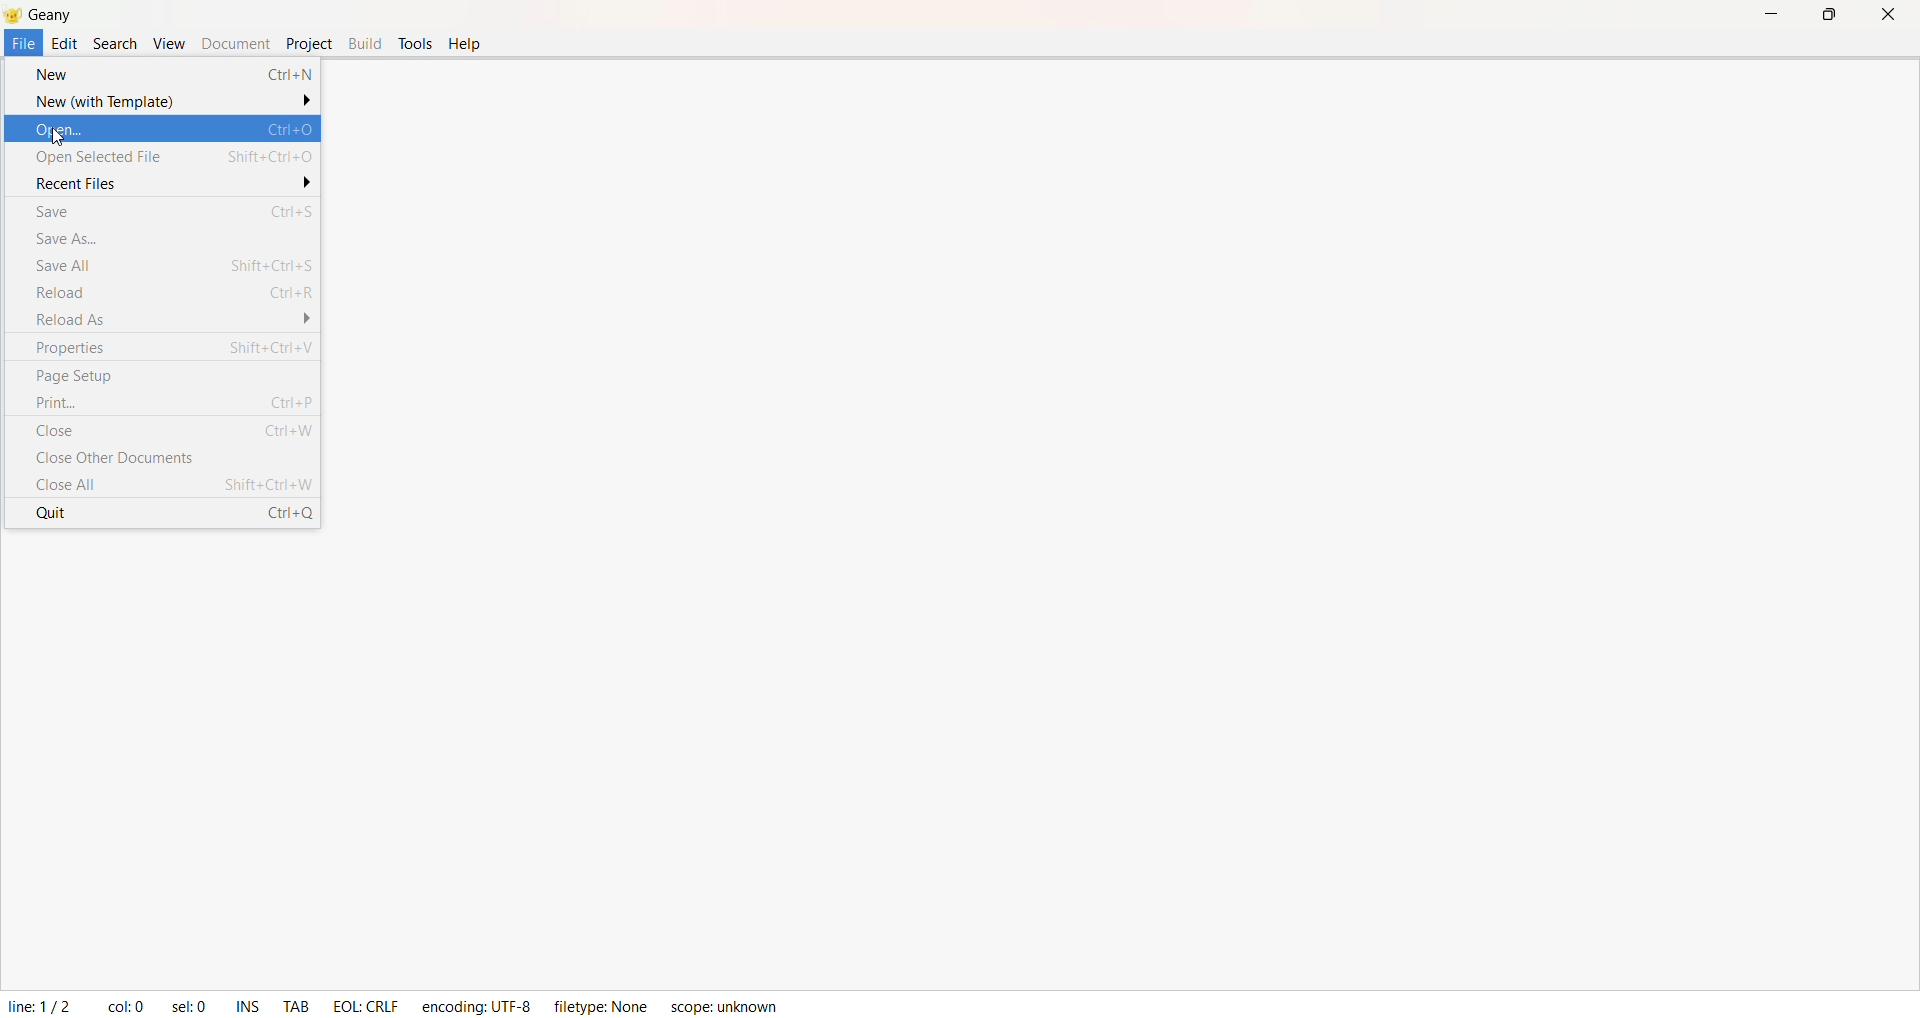 The height and width of the screenshot is (1018, 1920). Describe the element at coordinates (176, 294) in the screenshot. I see `Reload` at that location.